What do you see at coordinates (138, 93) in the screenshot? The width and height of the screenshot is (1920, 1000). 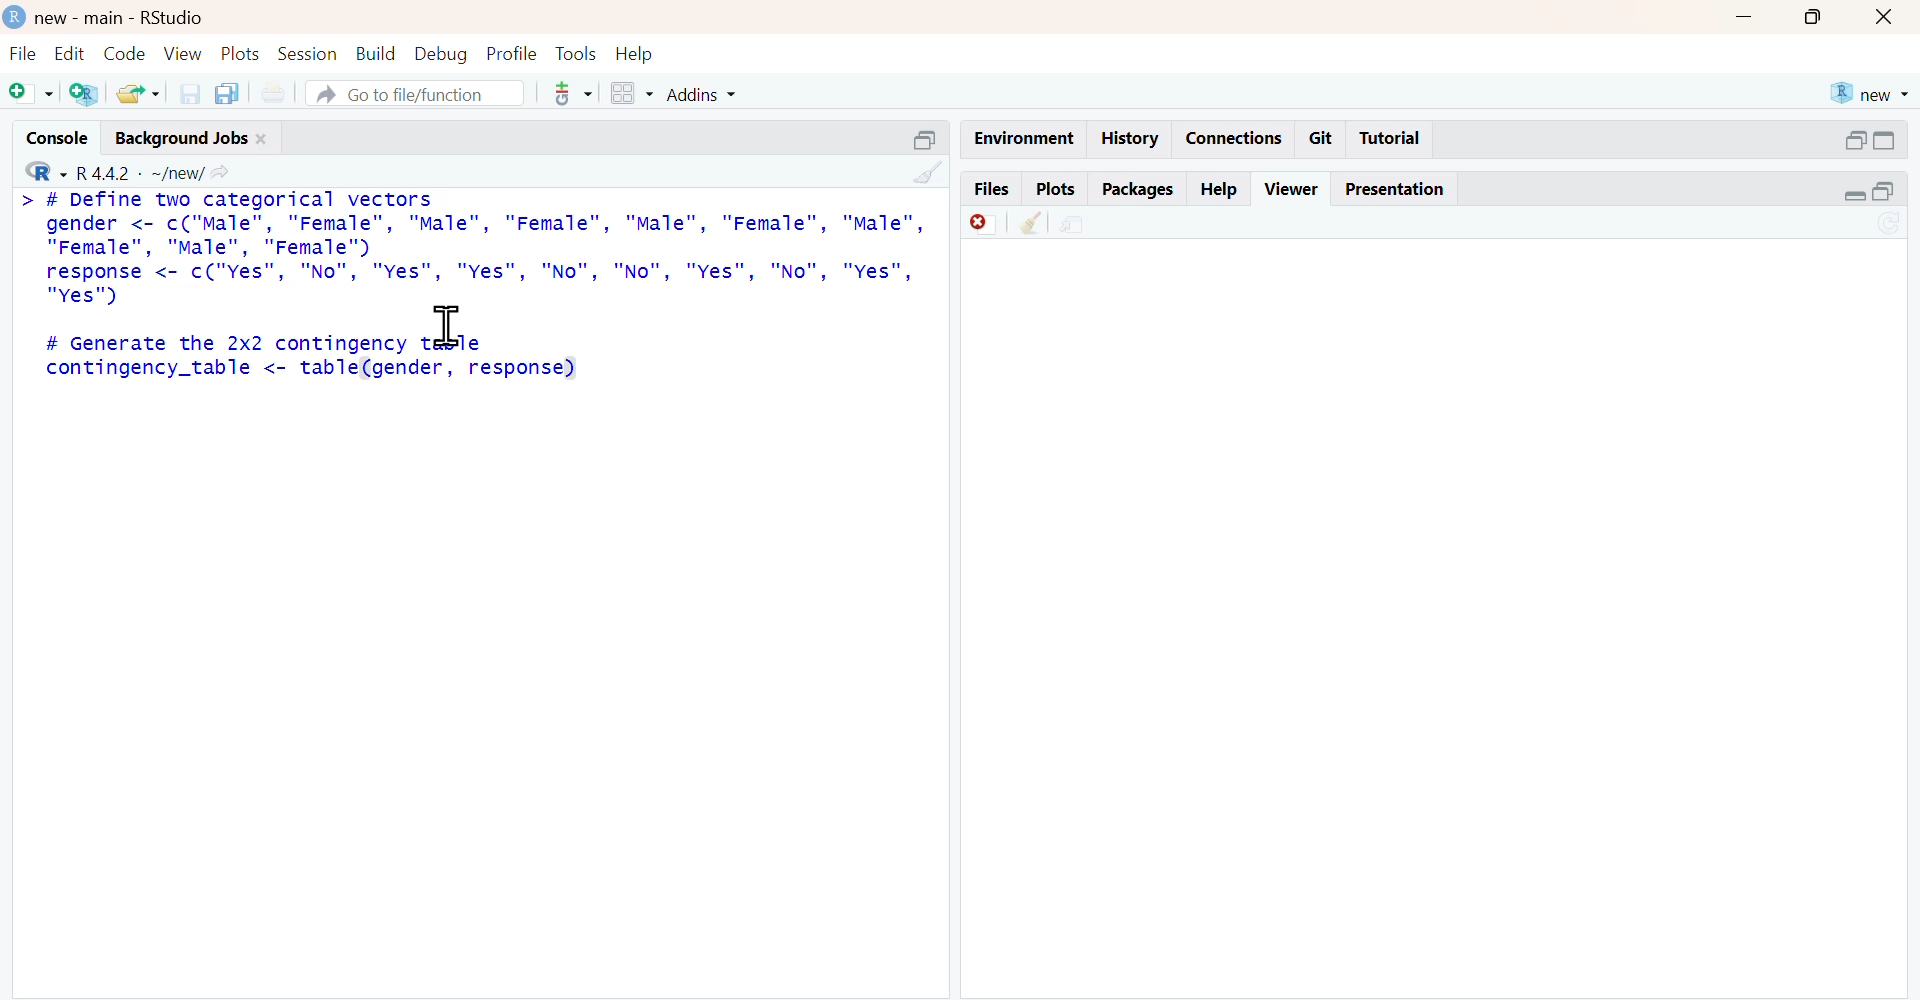 I see `share folder as` at bounding box center [138, 93].